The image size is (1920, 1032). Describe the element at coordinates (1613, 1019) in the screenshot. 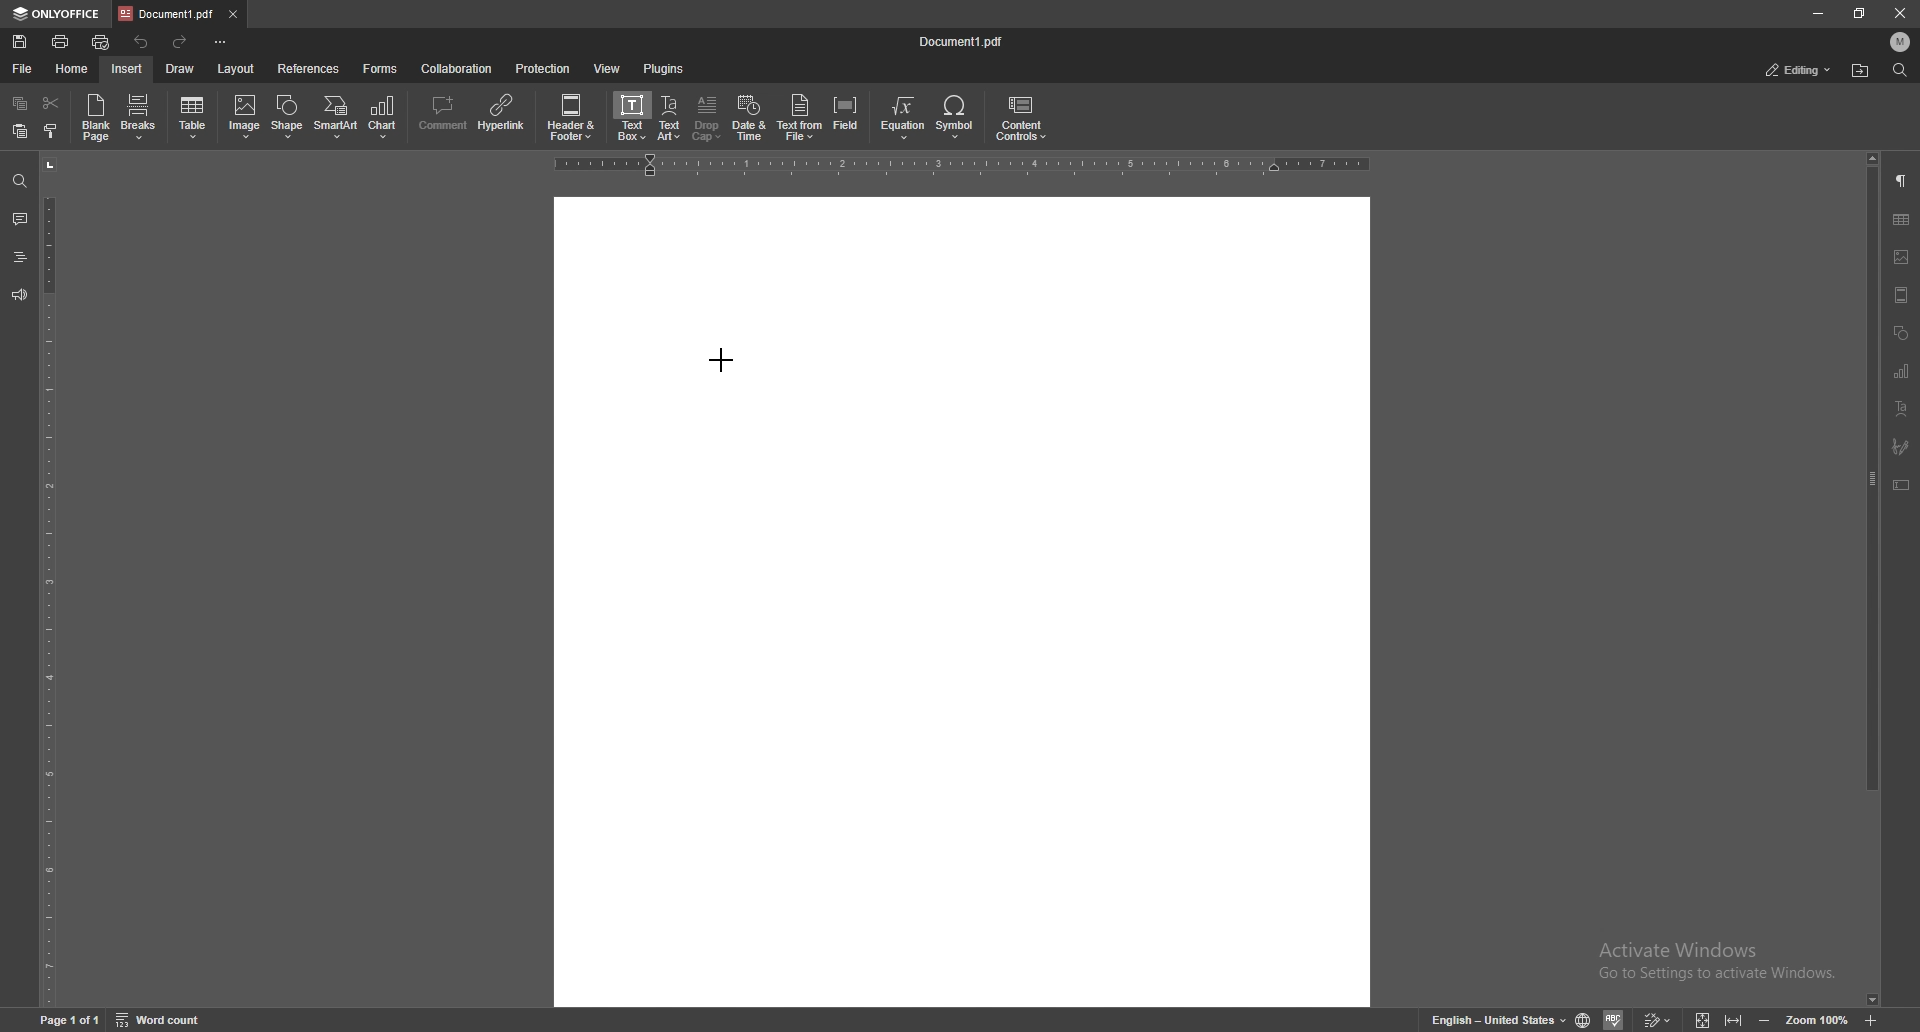

I see `spell check` at that location.